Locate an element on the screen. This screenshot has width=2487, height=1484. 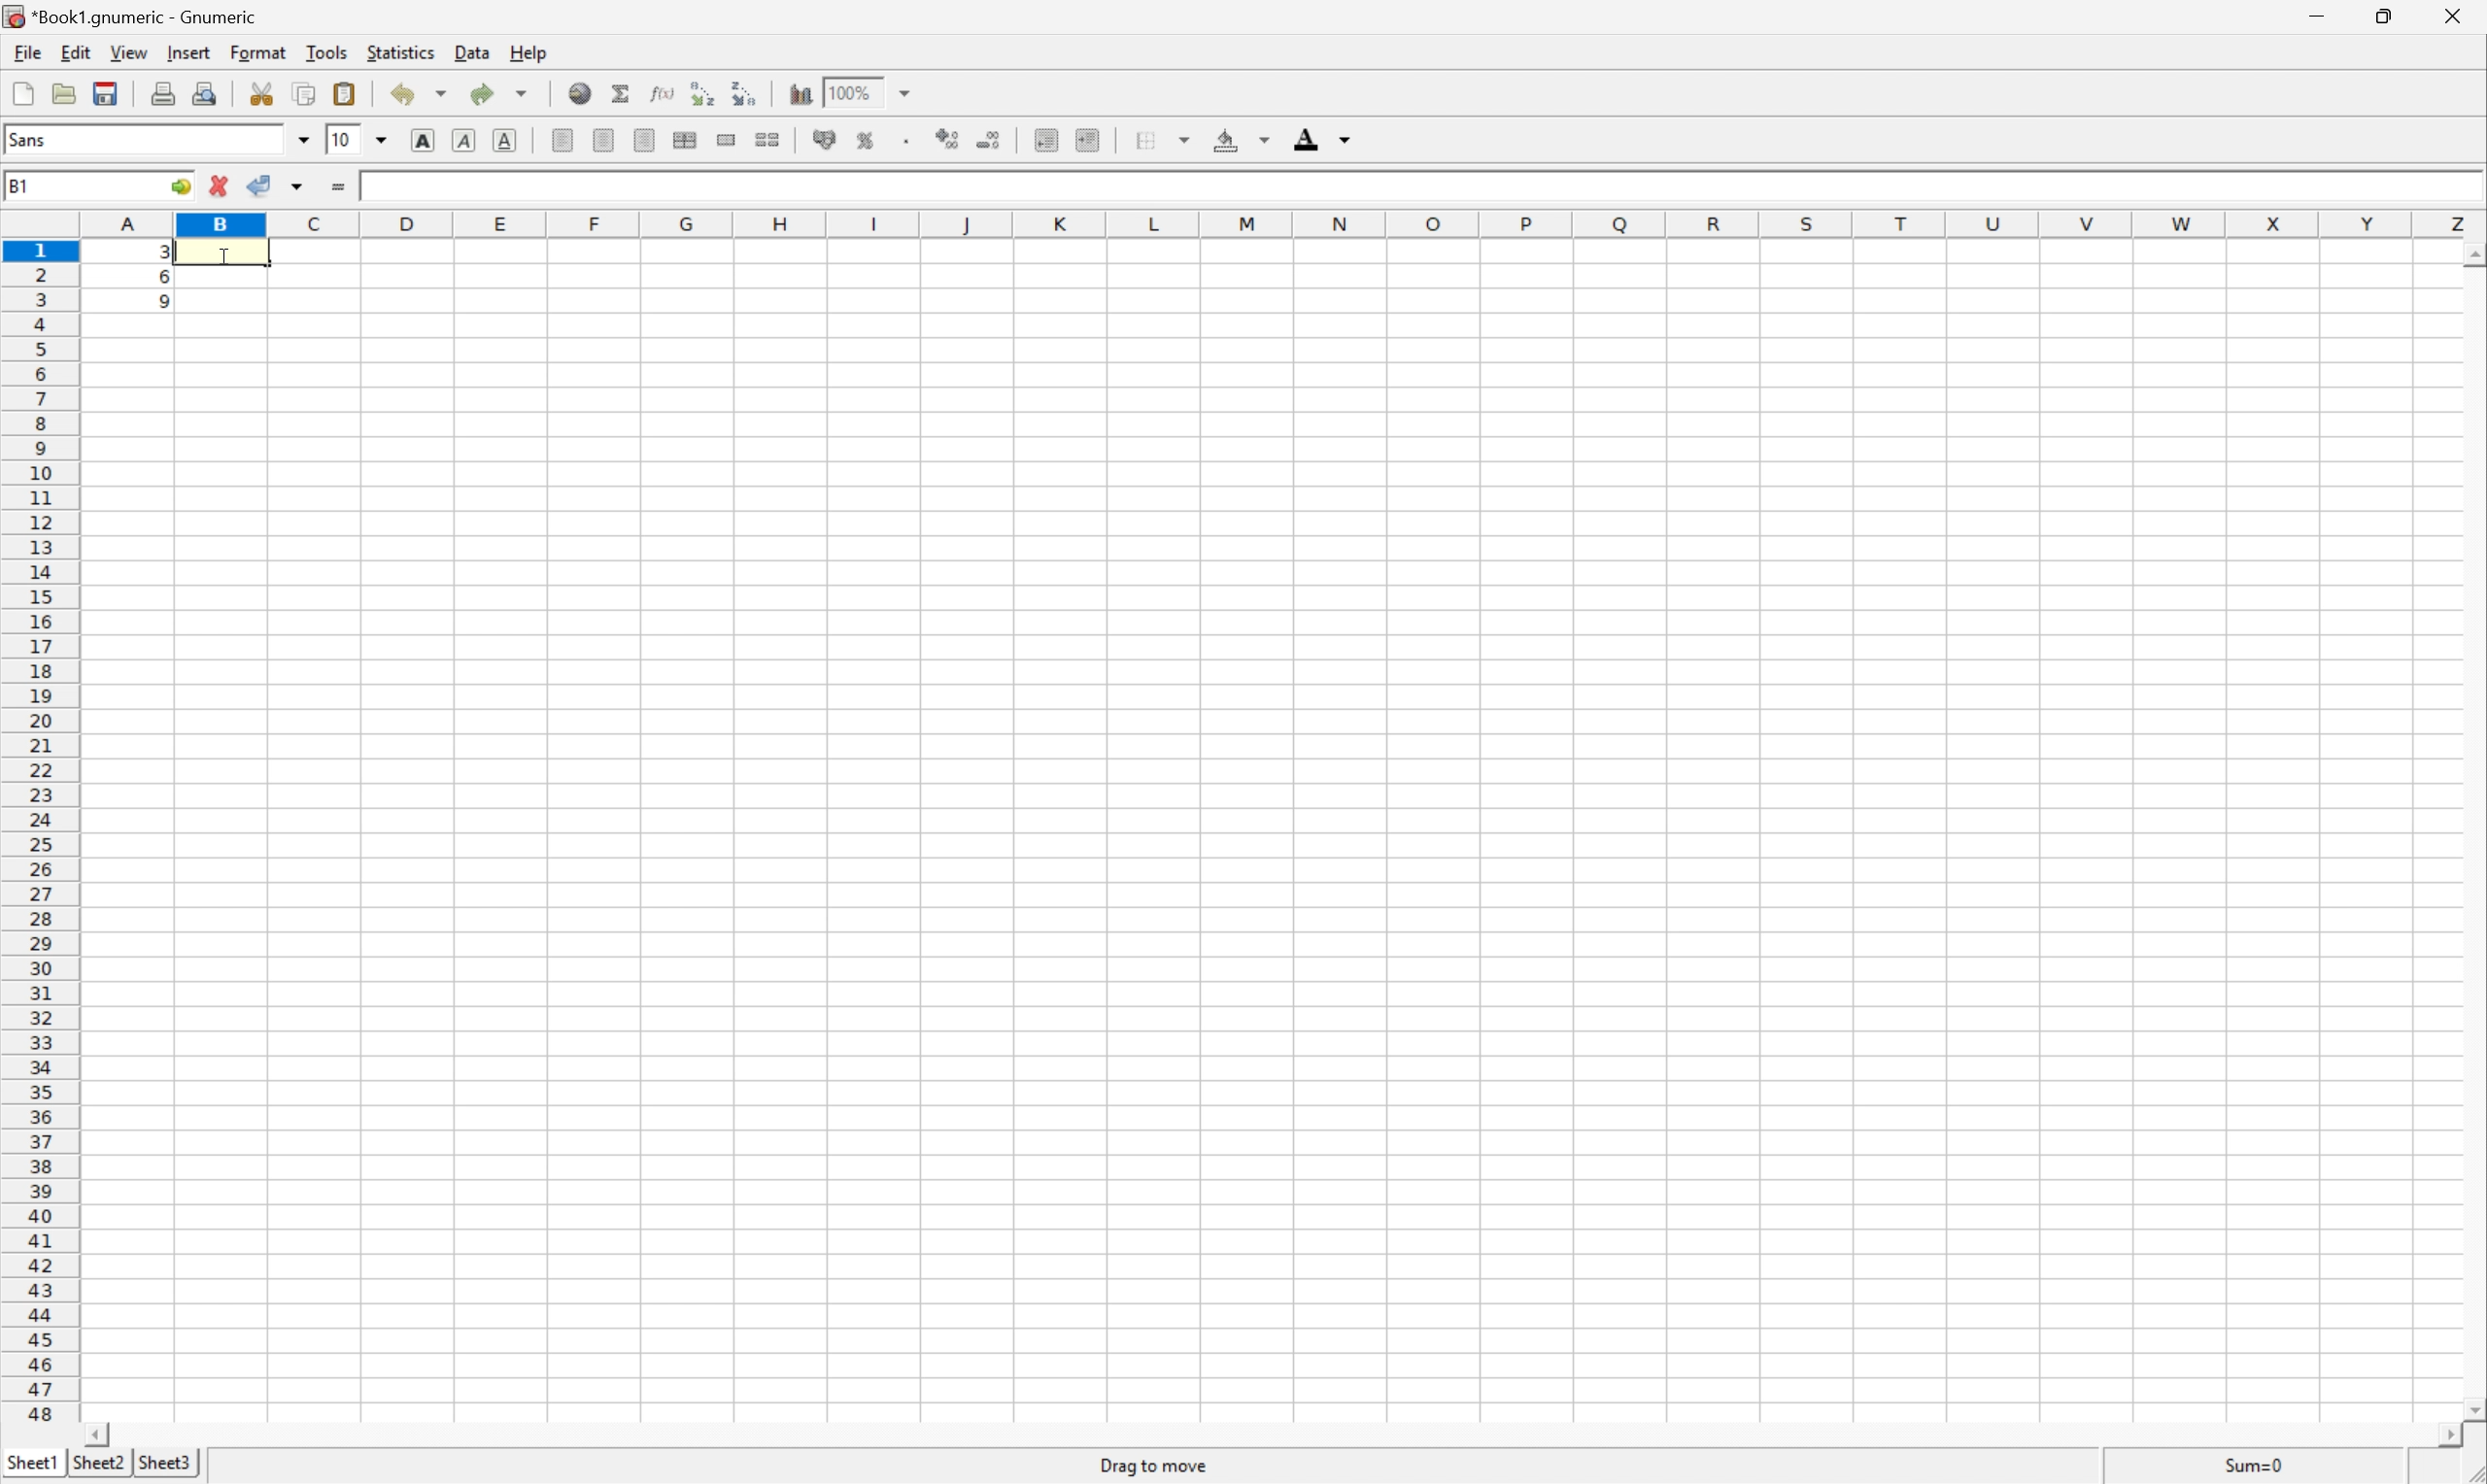
Row numbers is located at coordinates (39, 831).